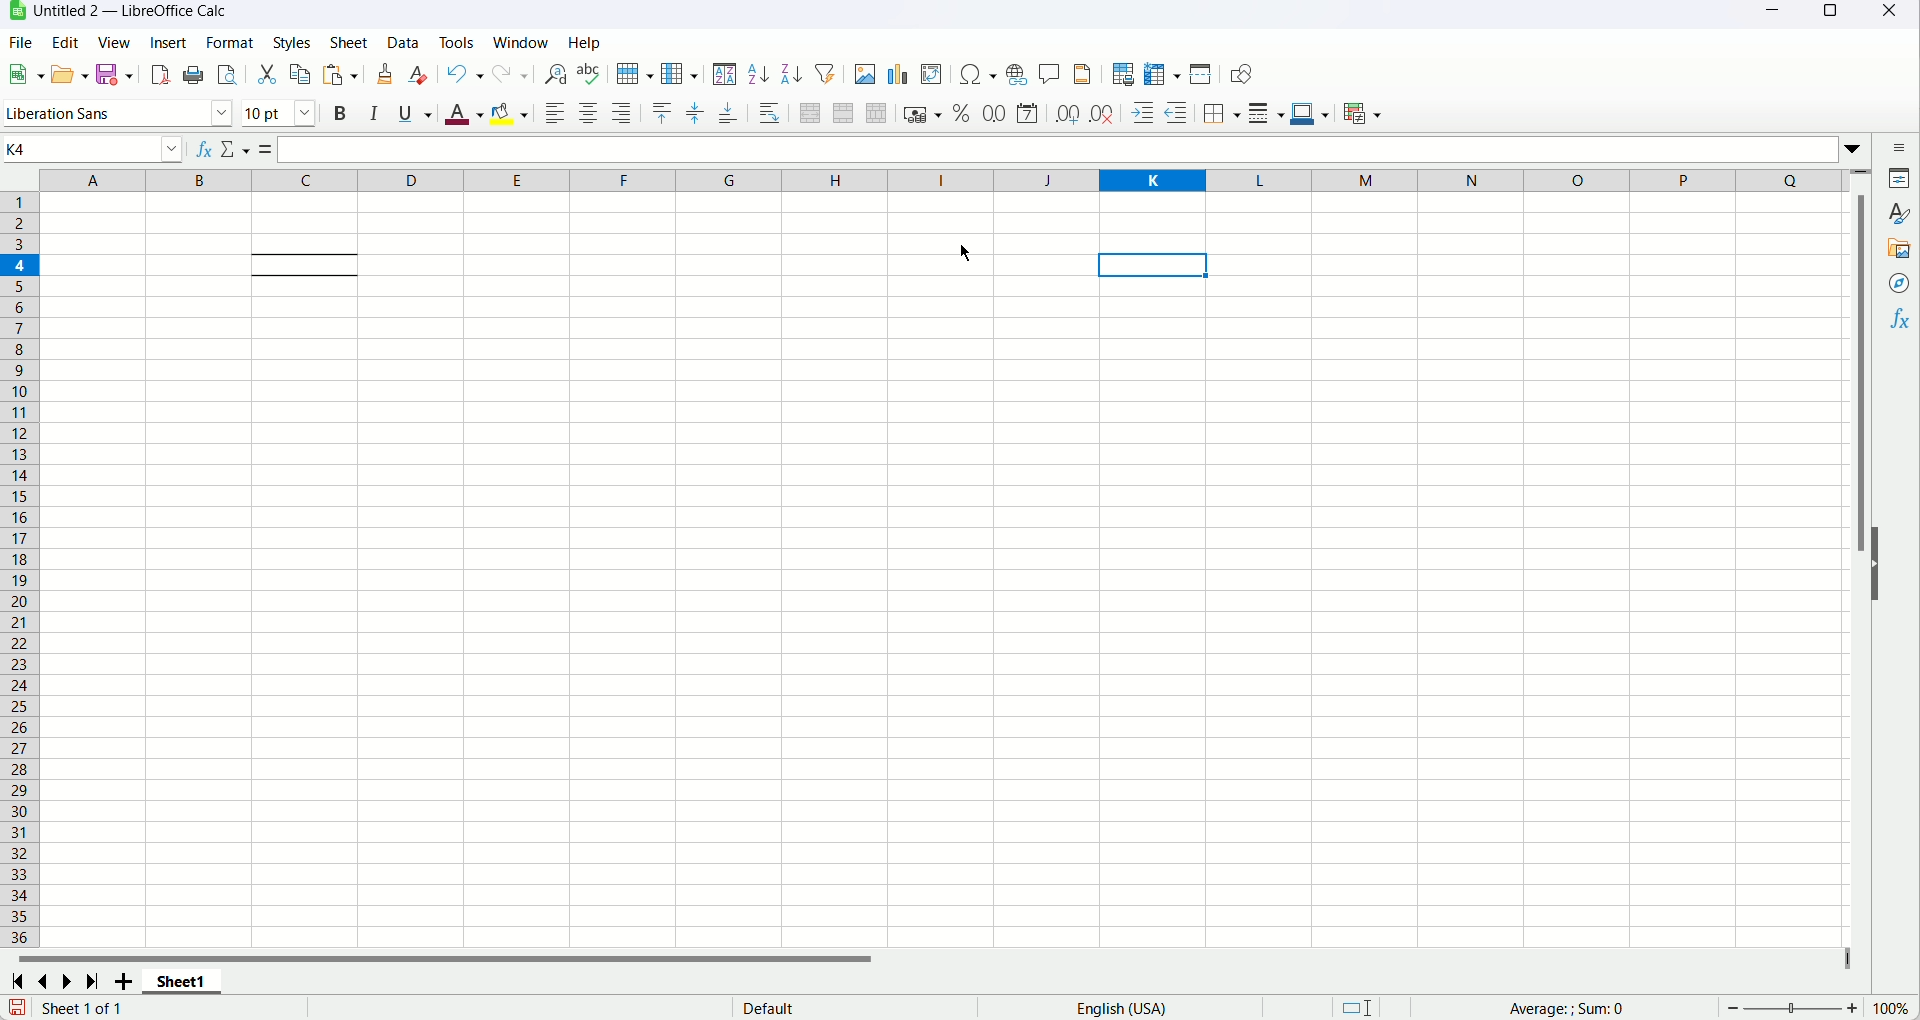 The width and height of the screenshot is (1920, 1020). What do you see at coordinates (46, 981) in the screenshot?
I see `Previous sheet` at bounding box center [46, 981].